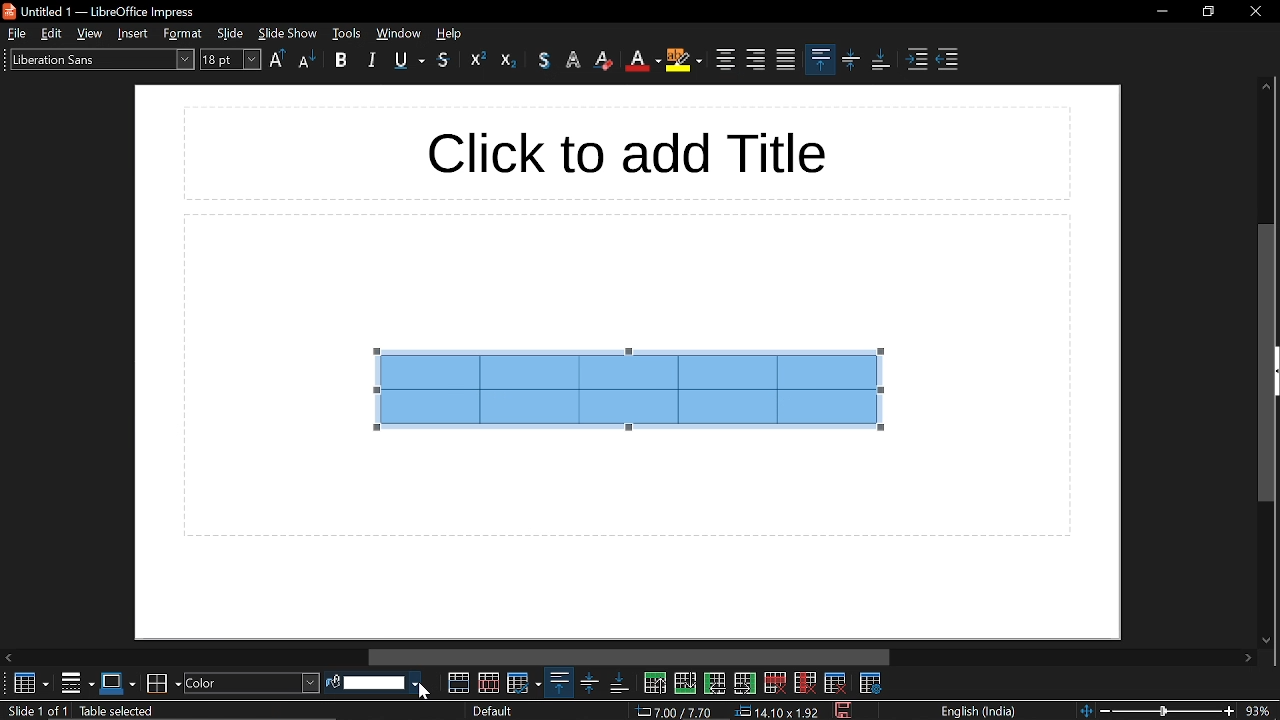 This screenshot has width=1280, height=720. I want to click on fill style, so click(252, 683).